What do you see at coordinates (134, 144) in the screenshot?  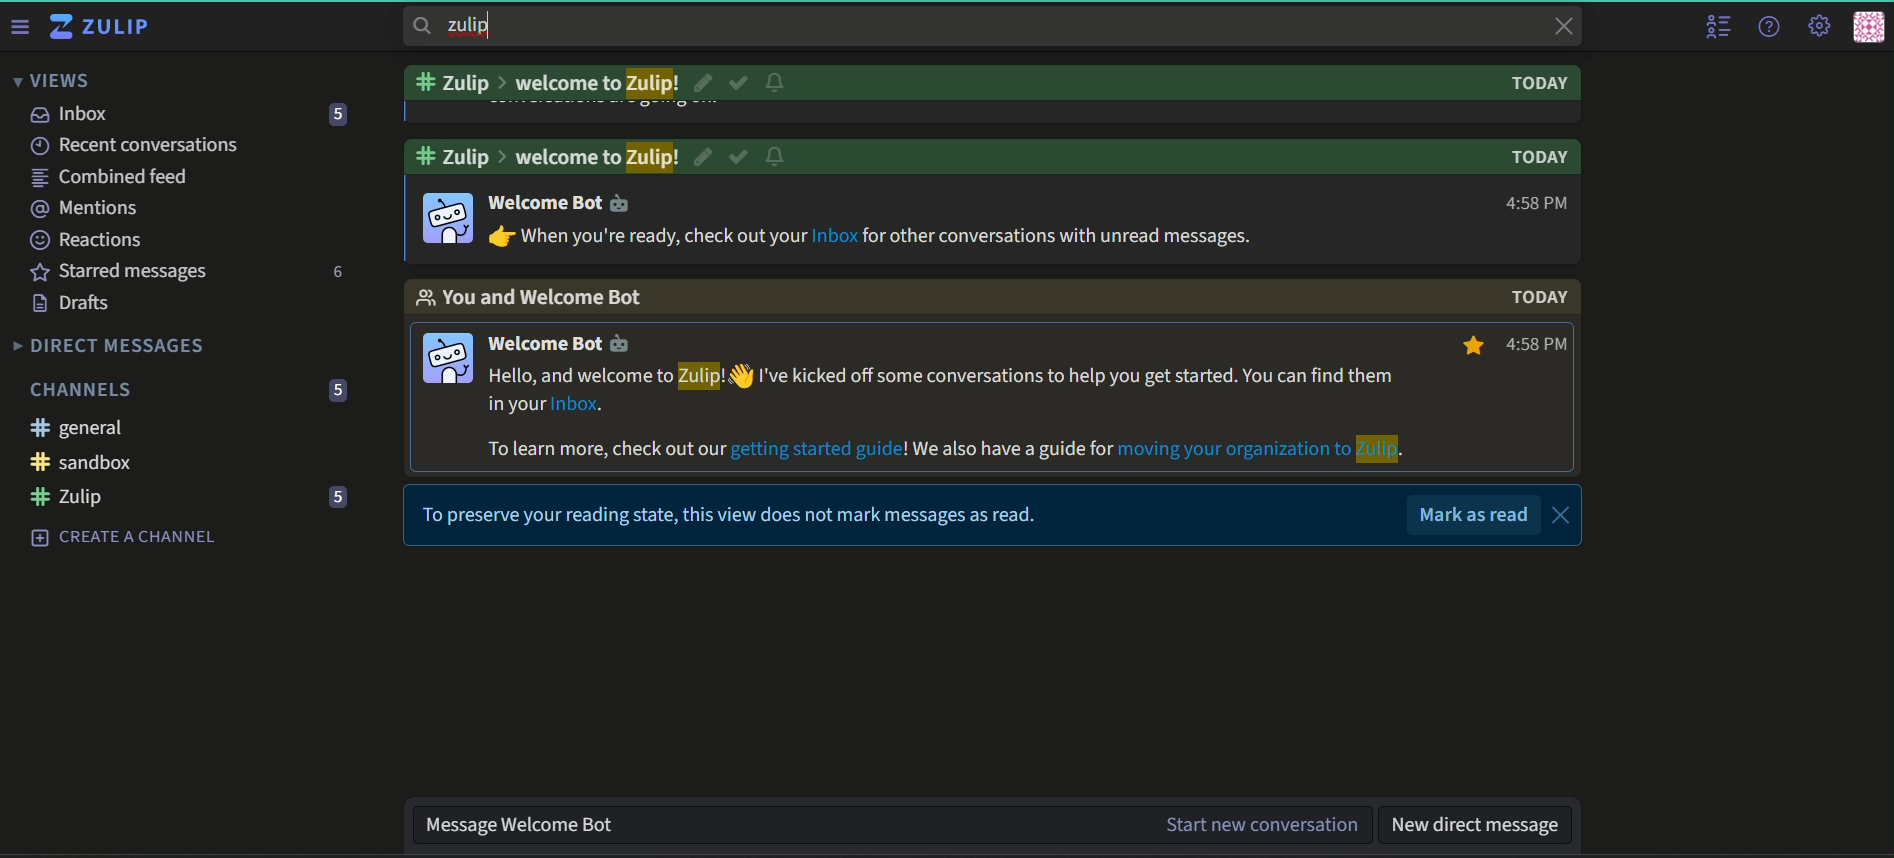 I see `recent conversations` at bounding box center [134, 144].